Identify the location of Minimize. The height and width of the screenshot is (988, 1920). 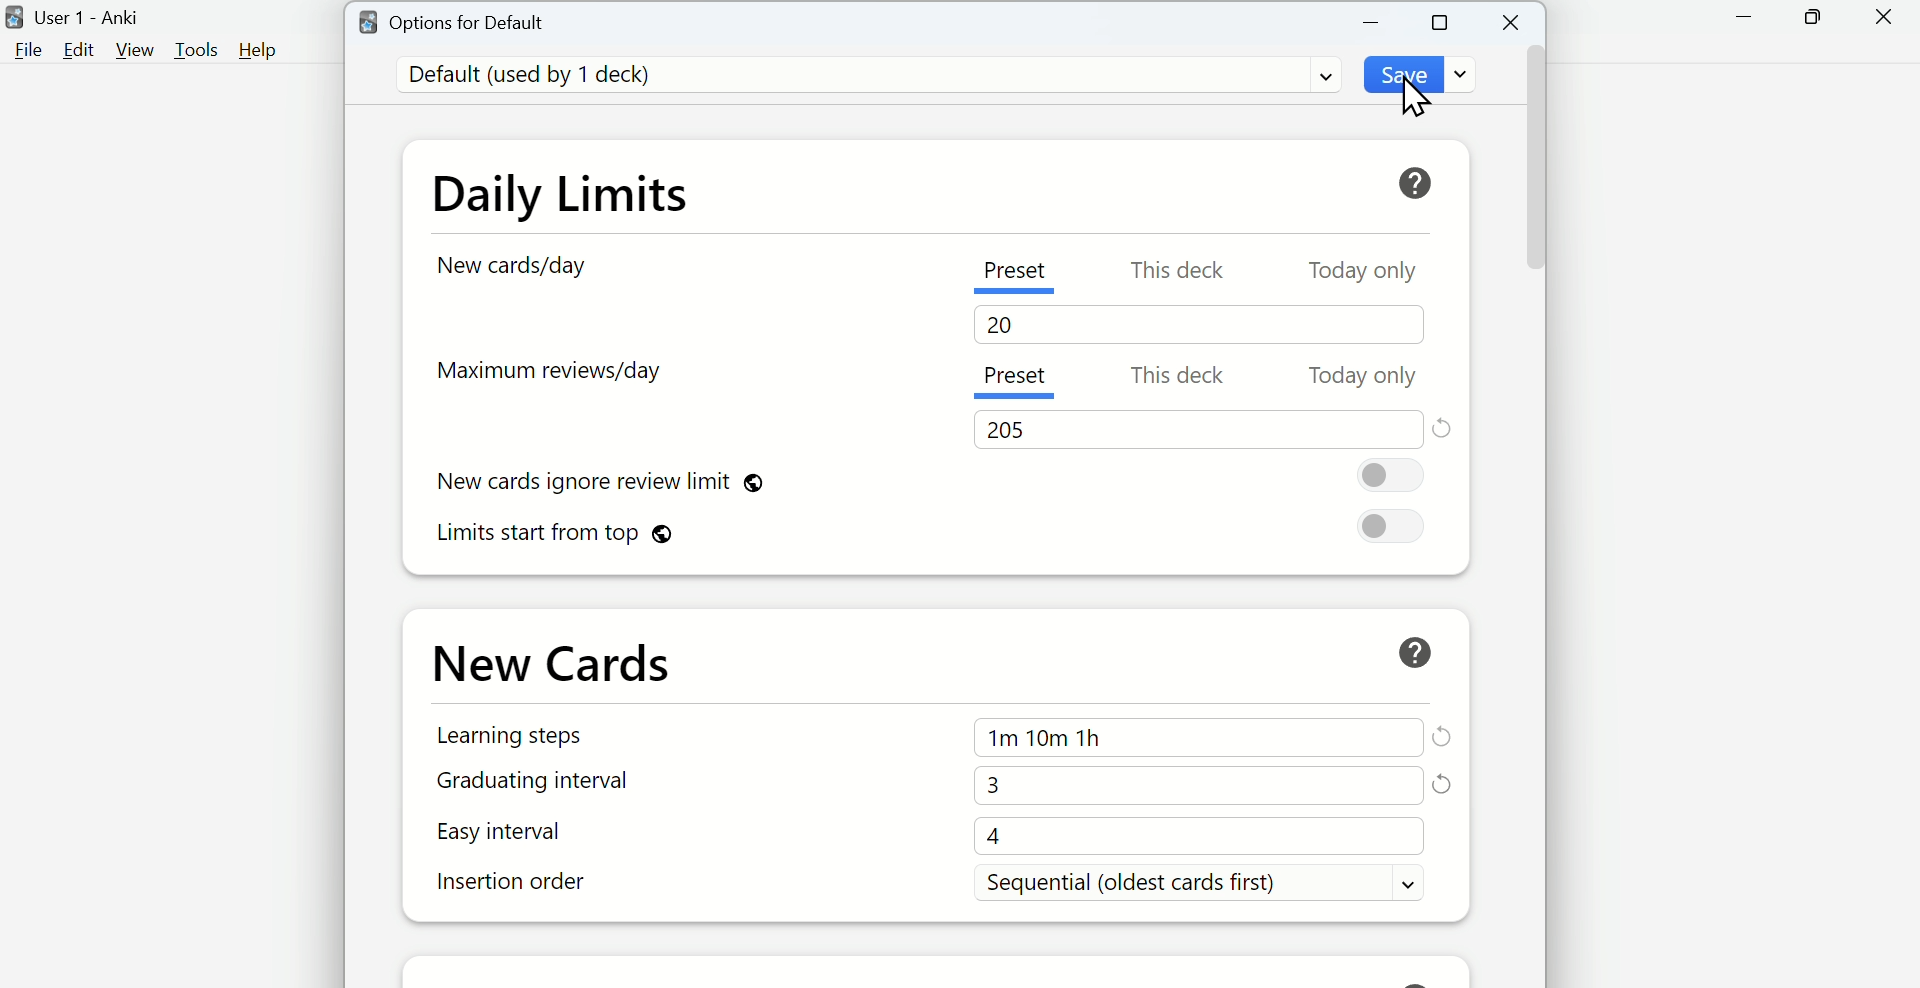
(1375, 22).